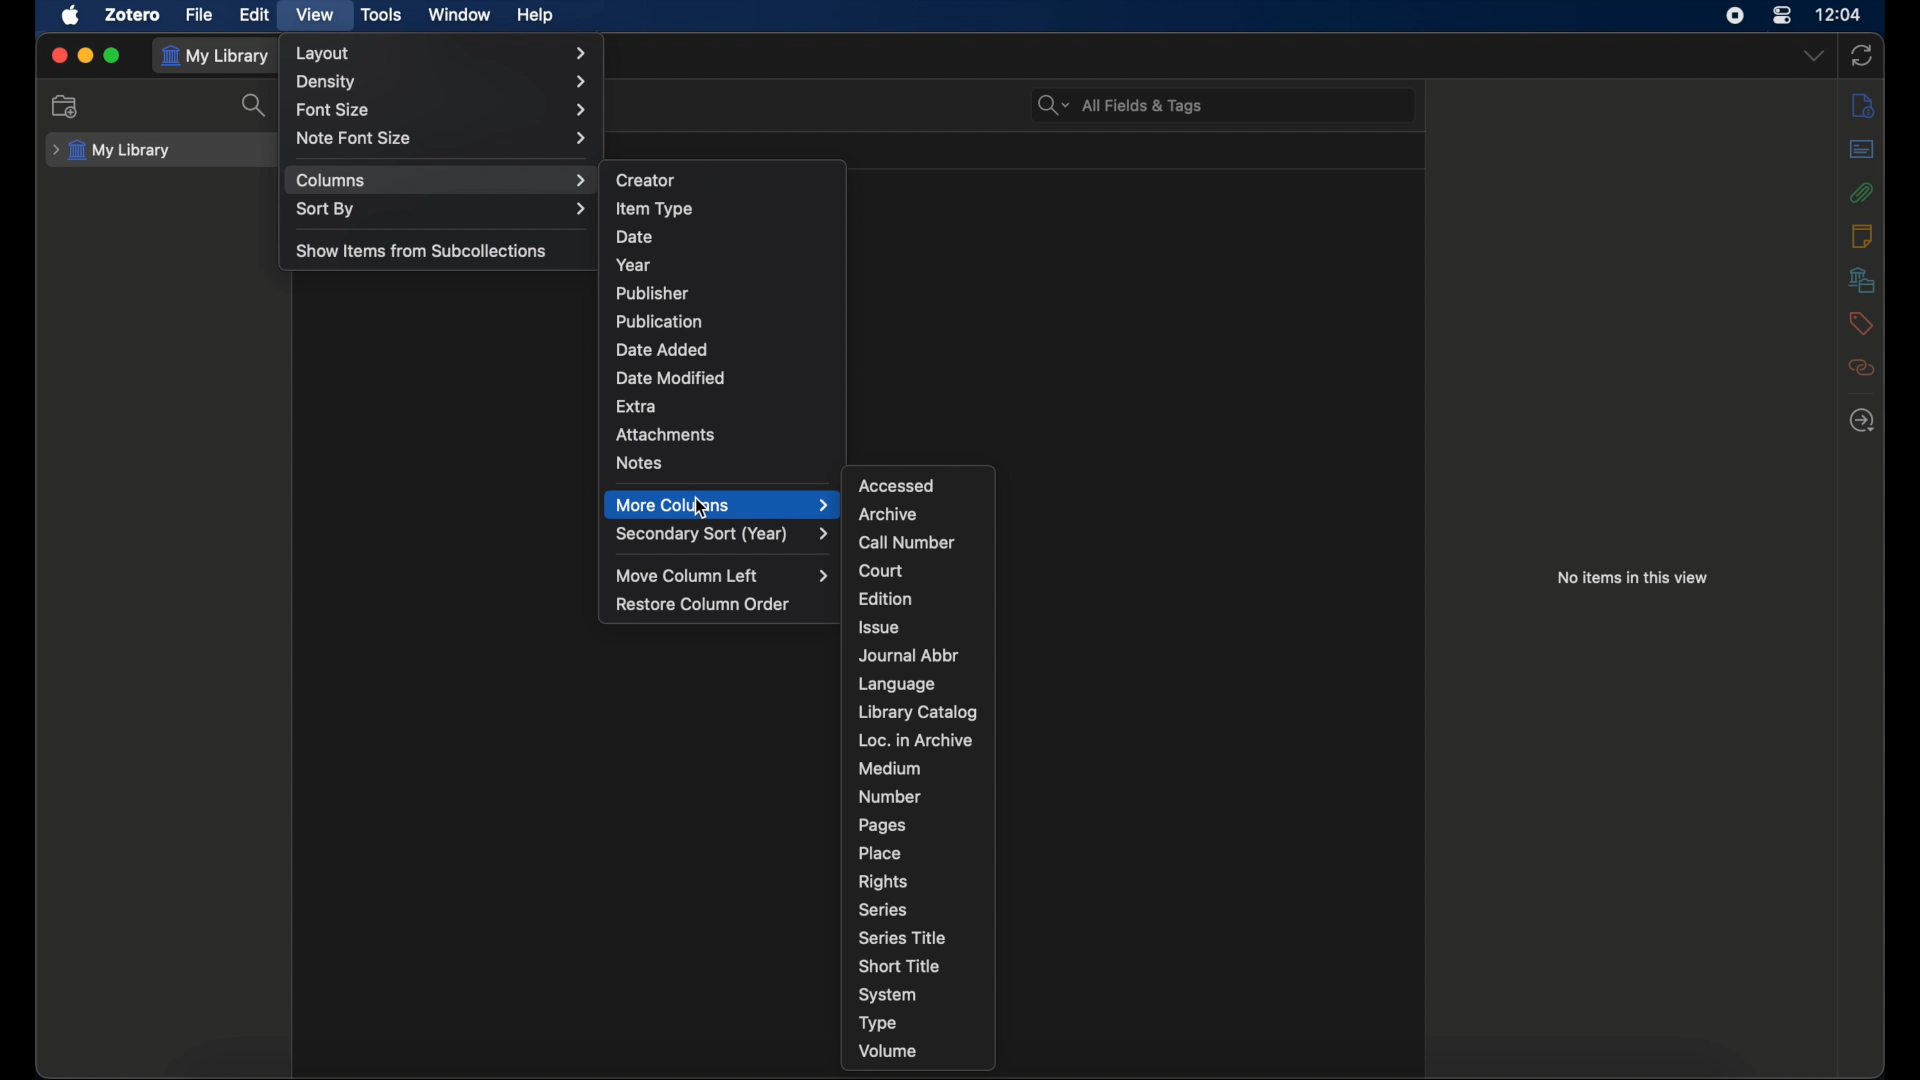 The image size is (1920, 1080). I want to click on edit, so click(258, 14).